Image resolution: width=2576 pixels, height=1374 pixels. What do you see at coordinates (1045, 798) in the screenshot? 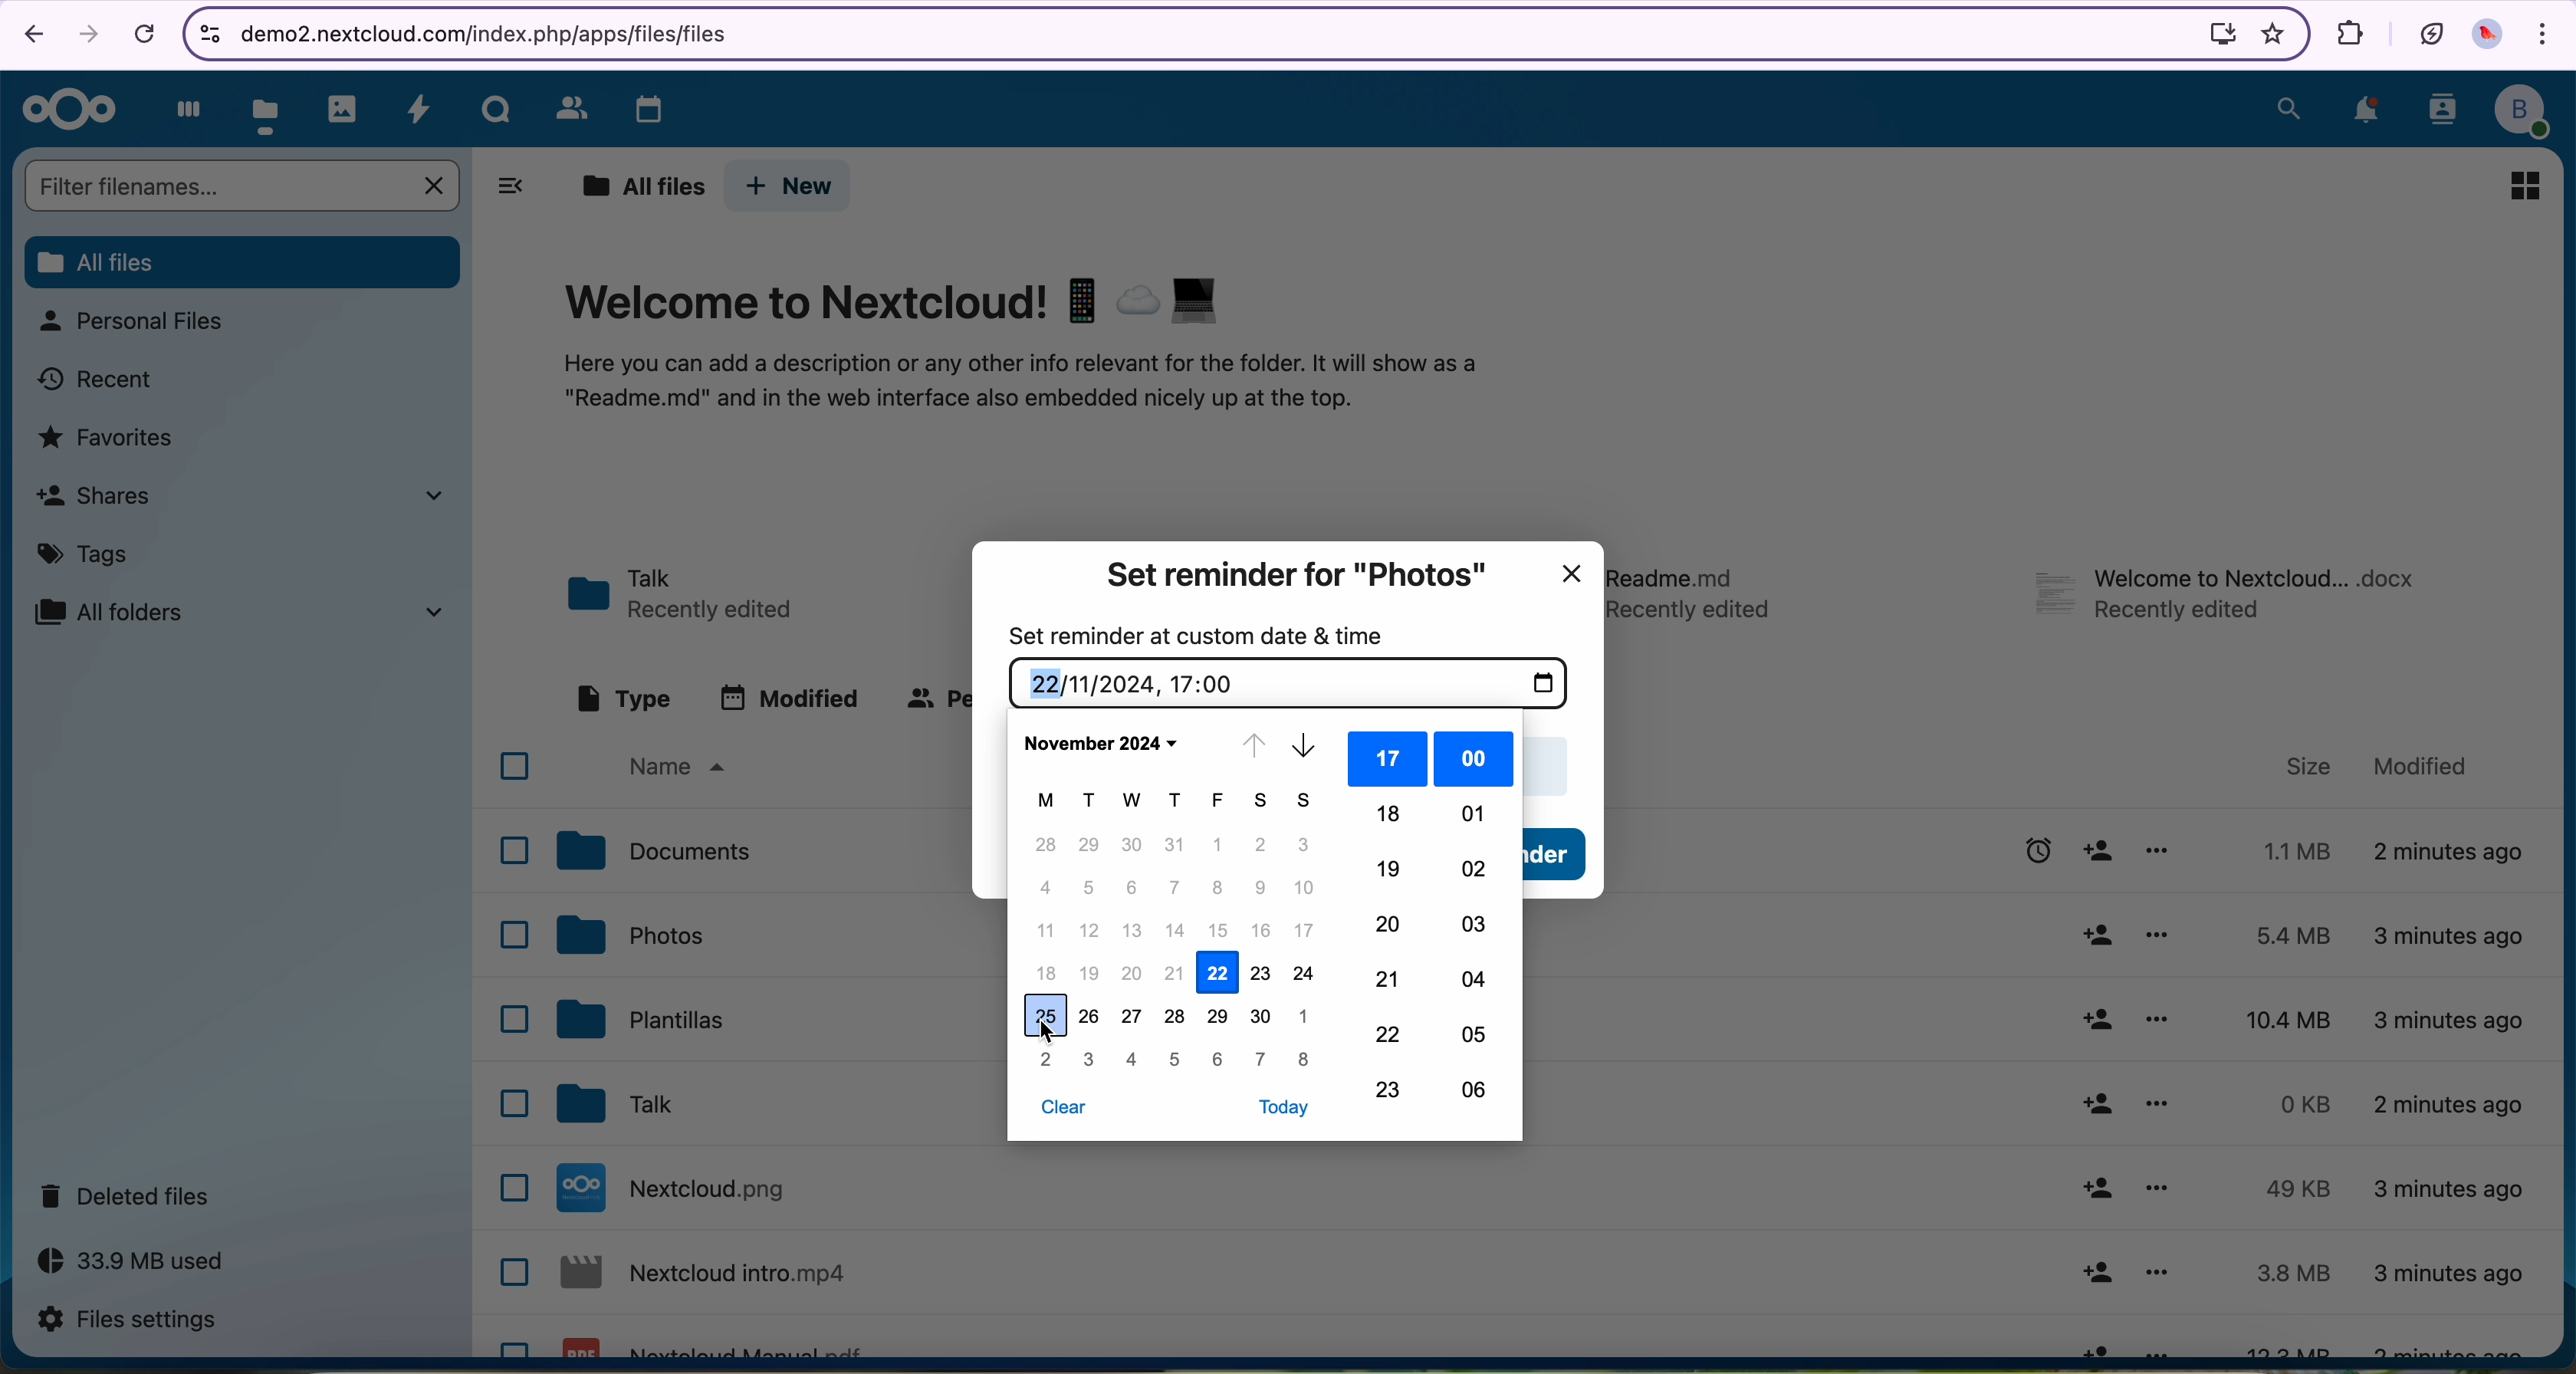
I see `monday` at bounding box center [1045, 798].